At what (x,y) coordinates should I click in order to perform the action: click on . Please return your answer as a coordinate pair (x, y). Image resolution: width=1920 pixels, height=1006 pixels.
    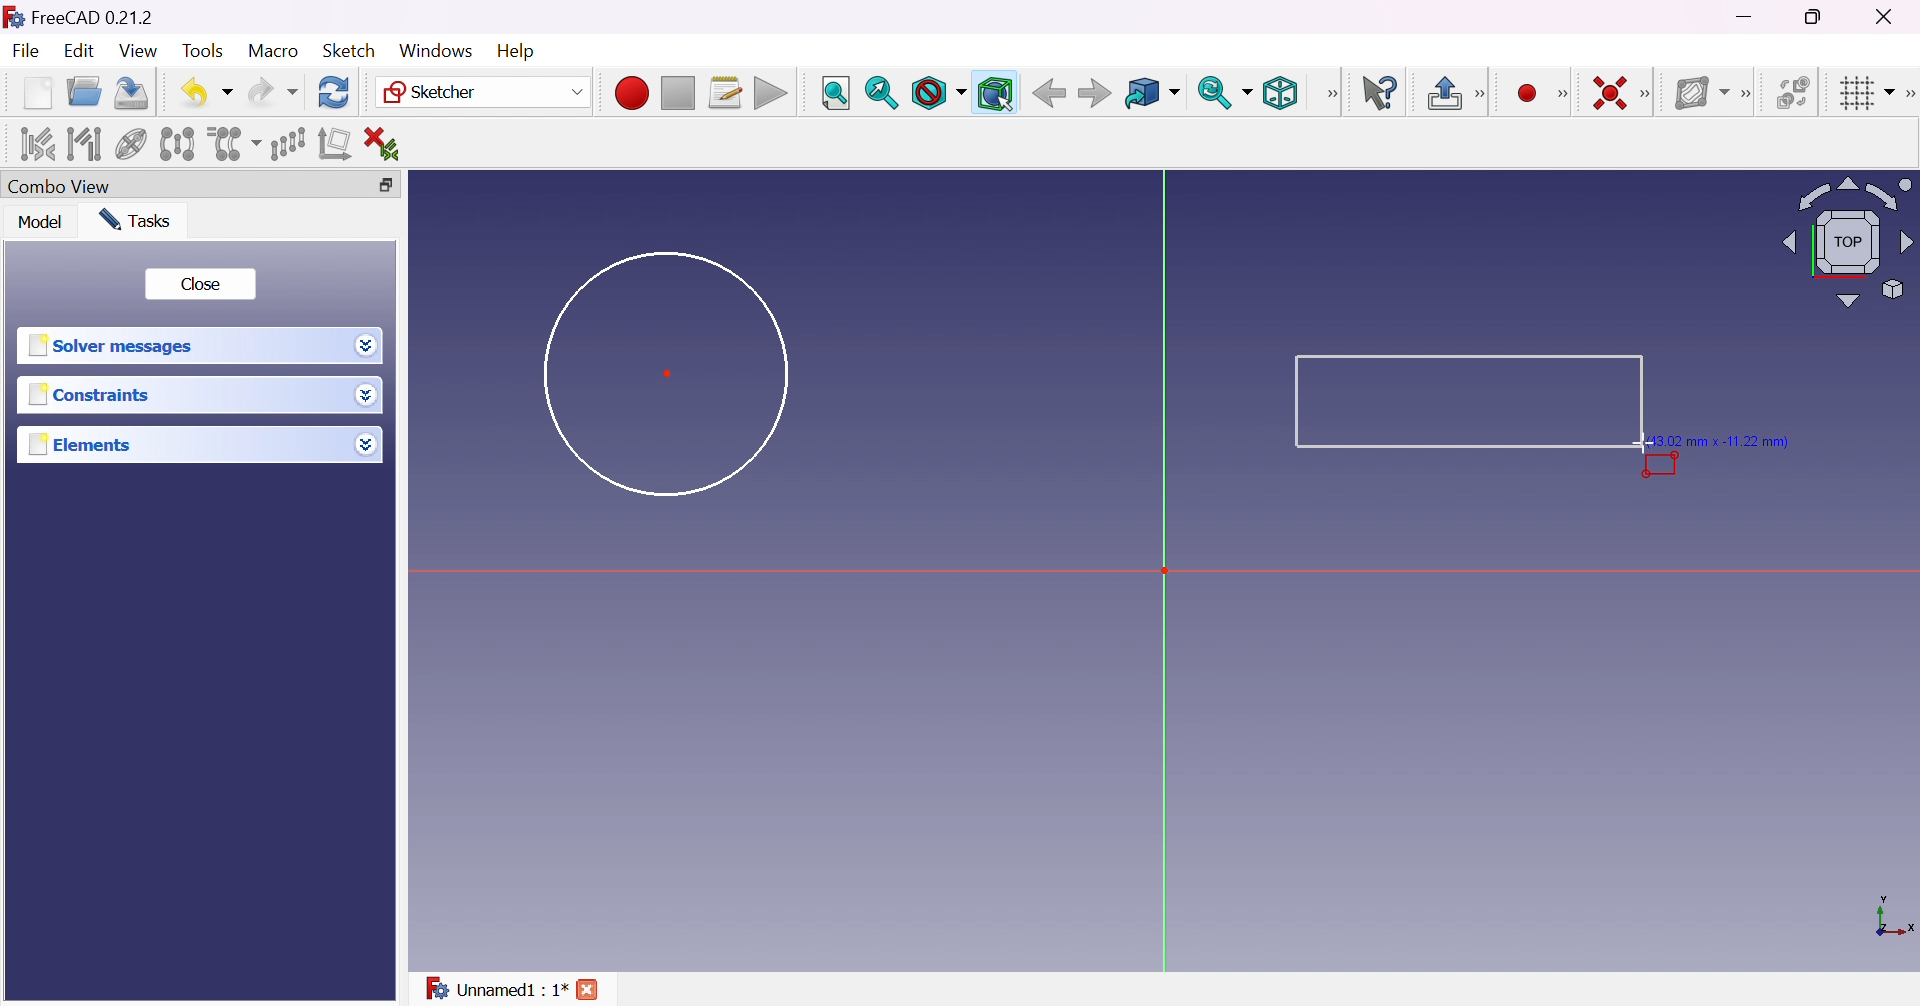
    Looking at the image, I should click on (1226, 94).